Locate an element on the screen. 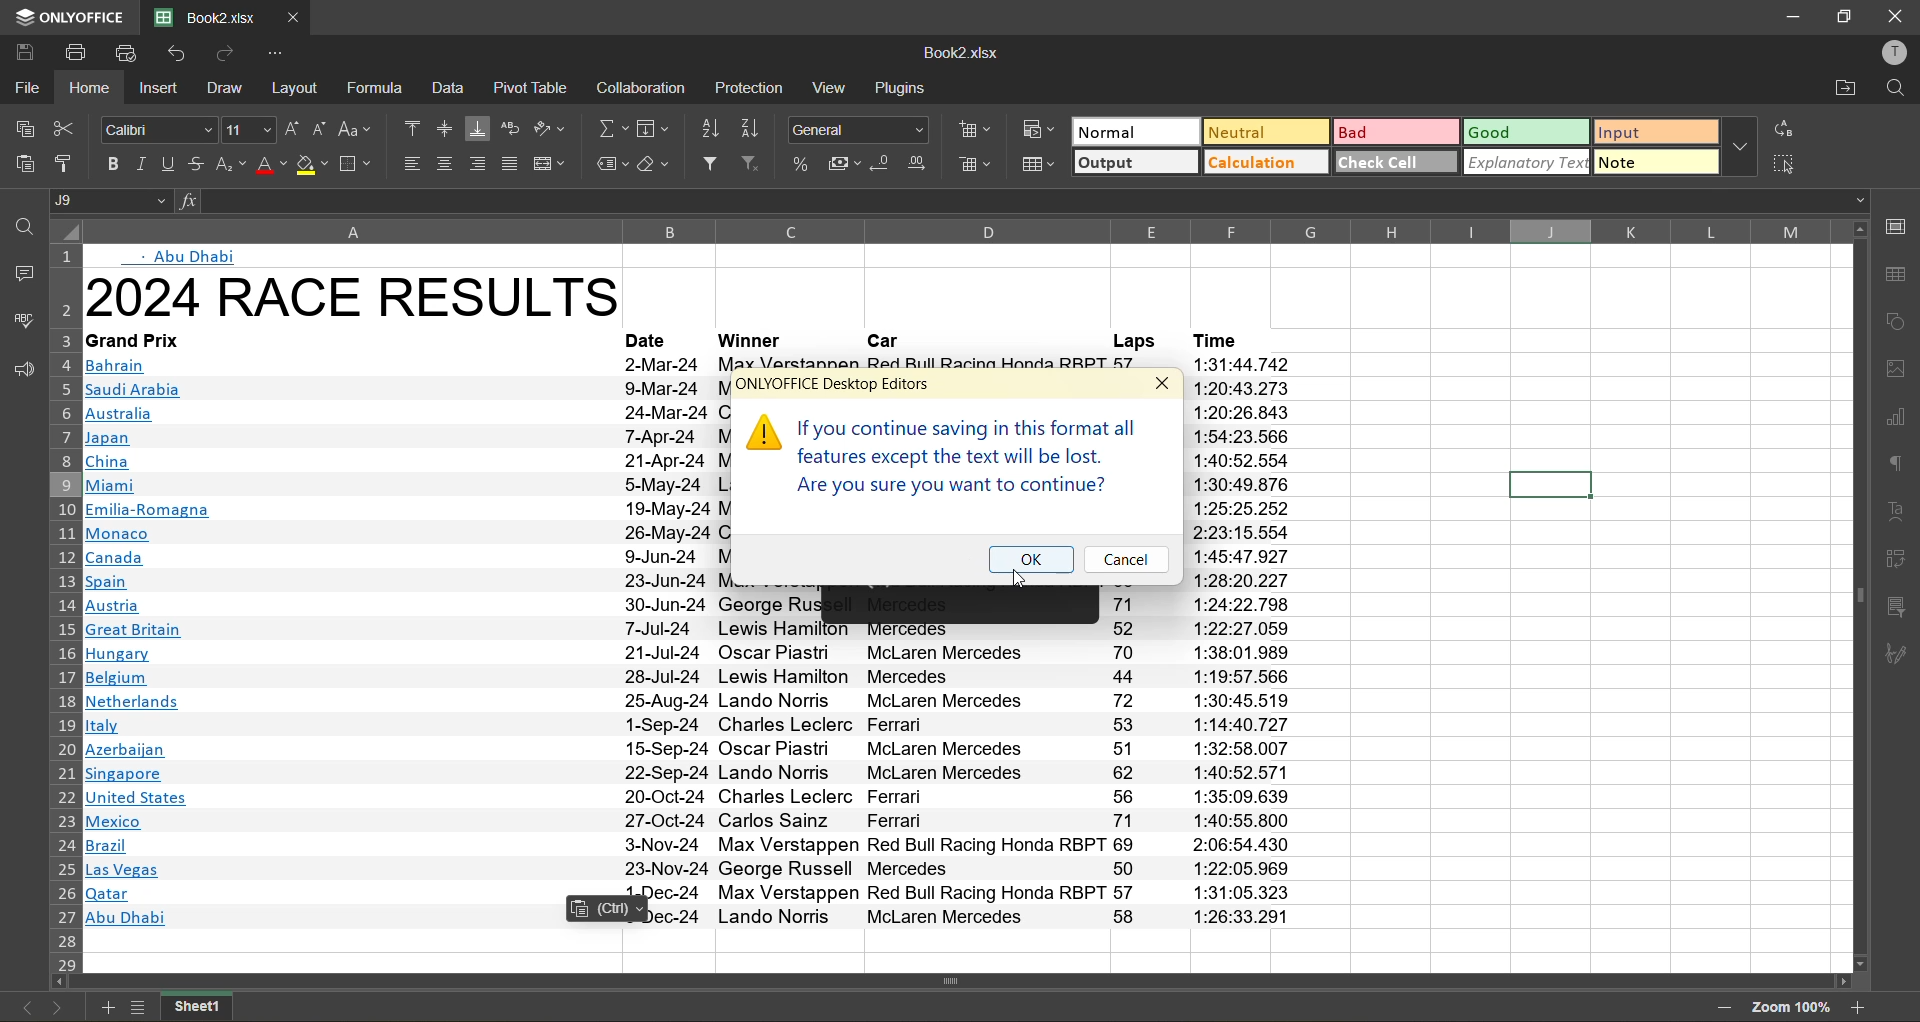  text info is located at coordinates (688, 654).